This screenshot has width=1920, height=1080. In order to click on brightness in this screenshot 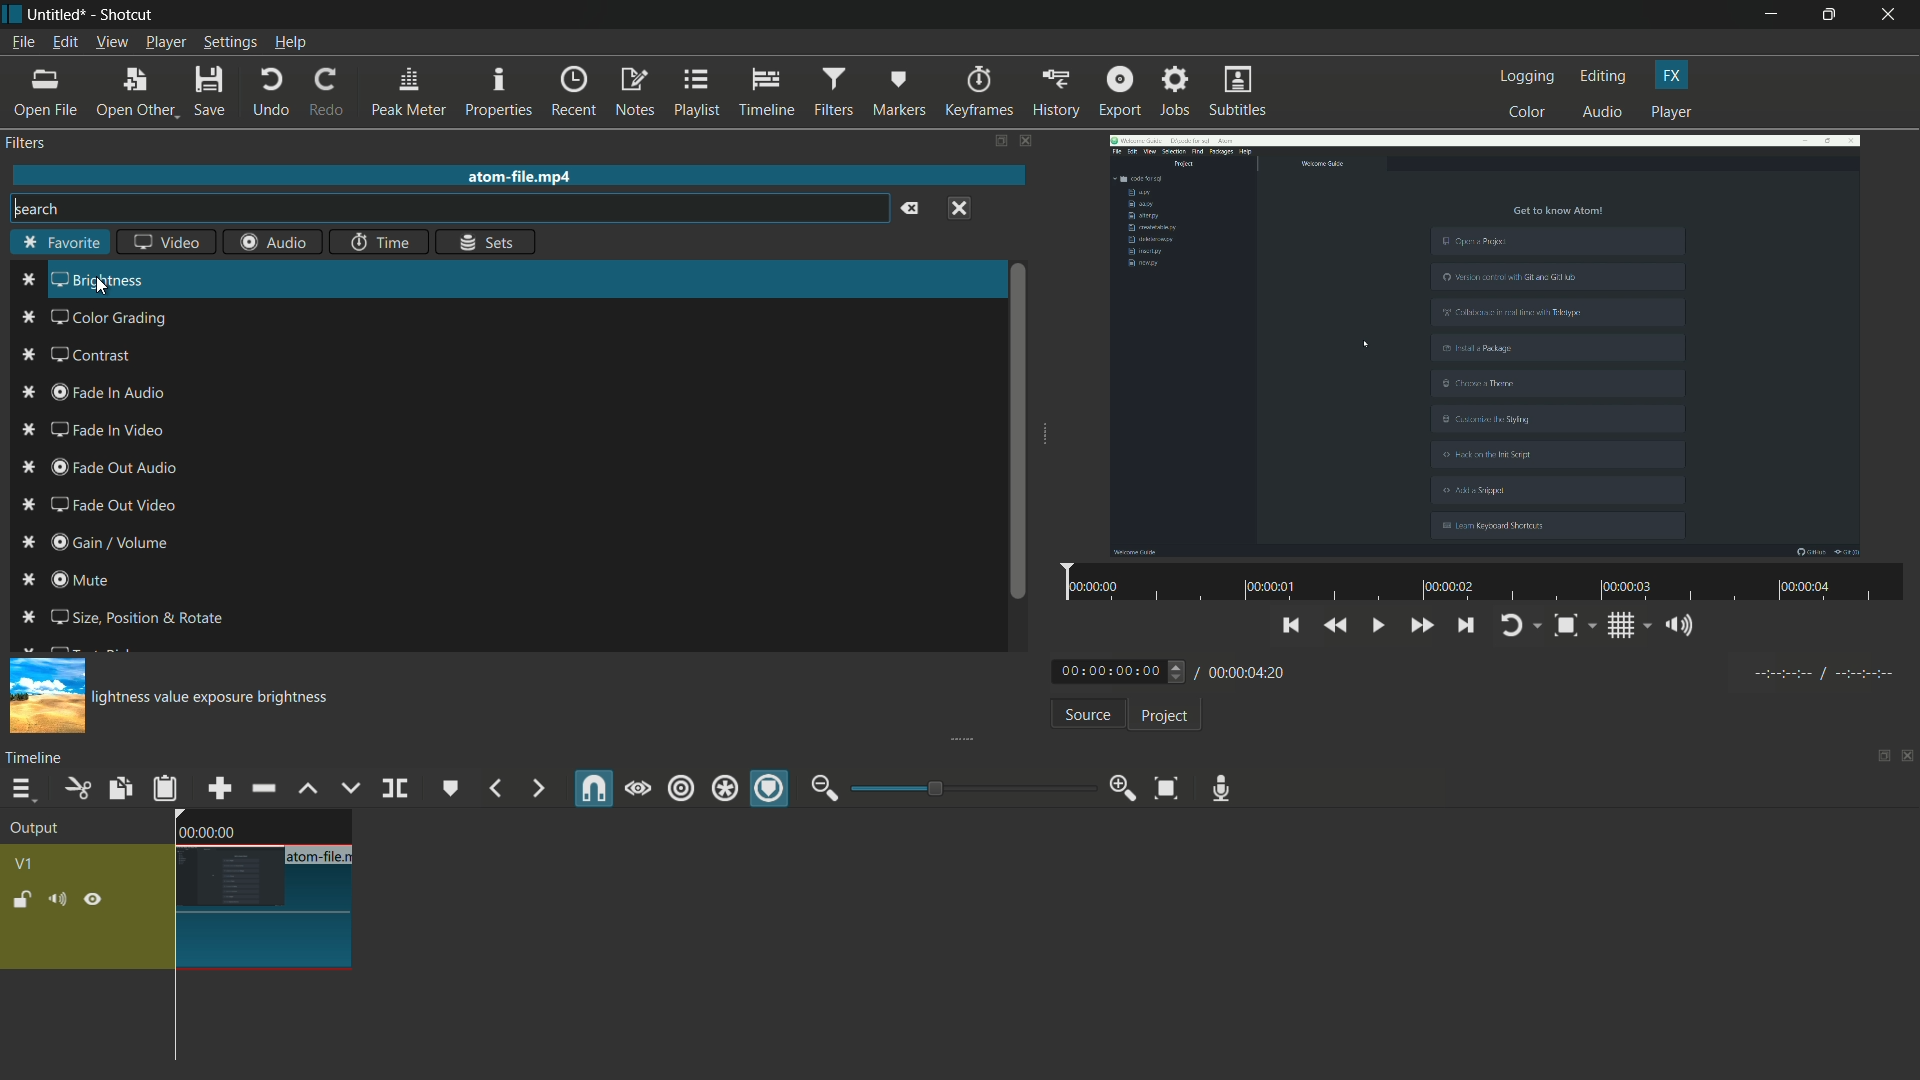, I will do `click(82, 281)`.